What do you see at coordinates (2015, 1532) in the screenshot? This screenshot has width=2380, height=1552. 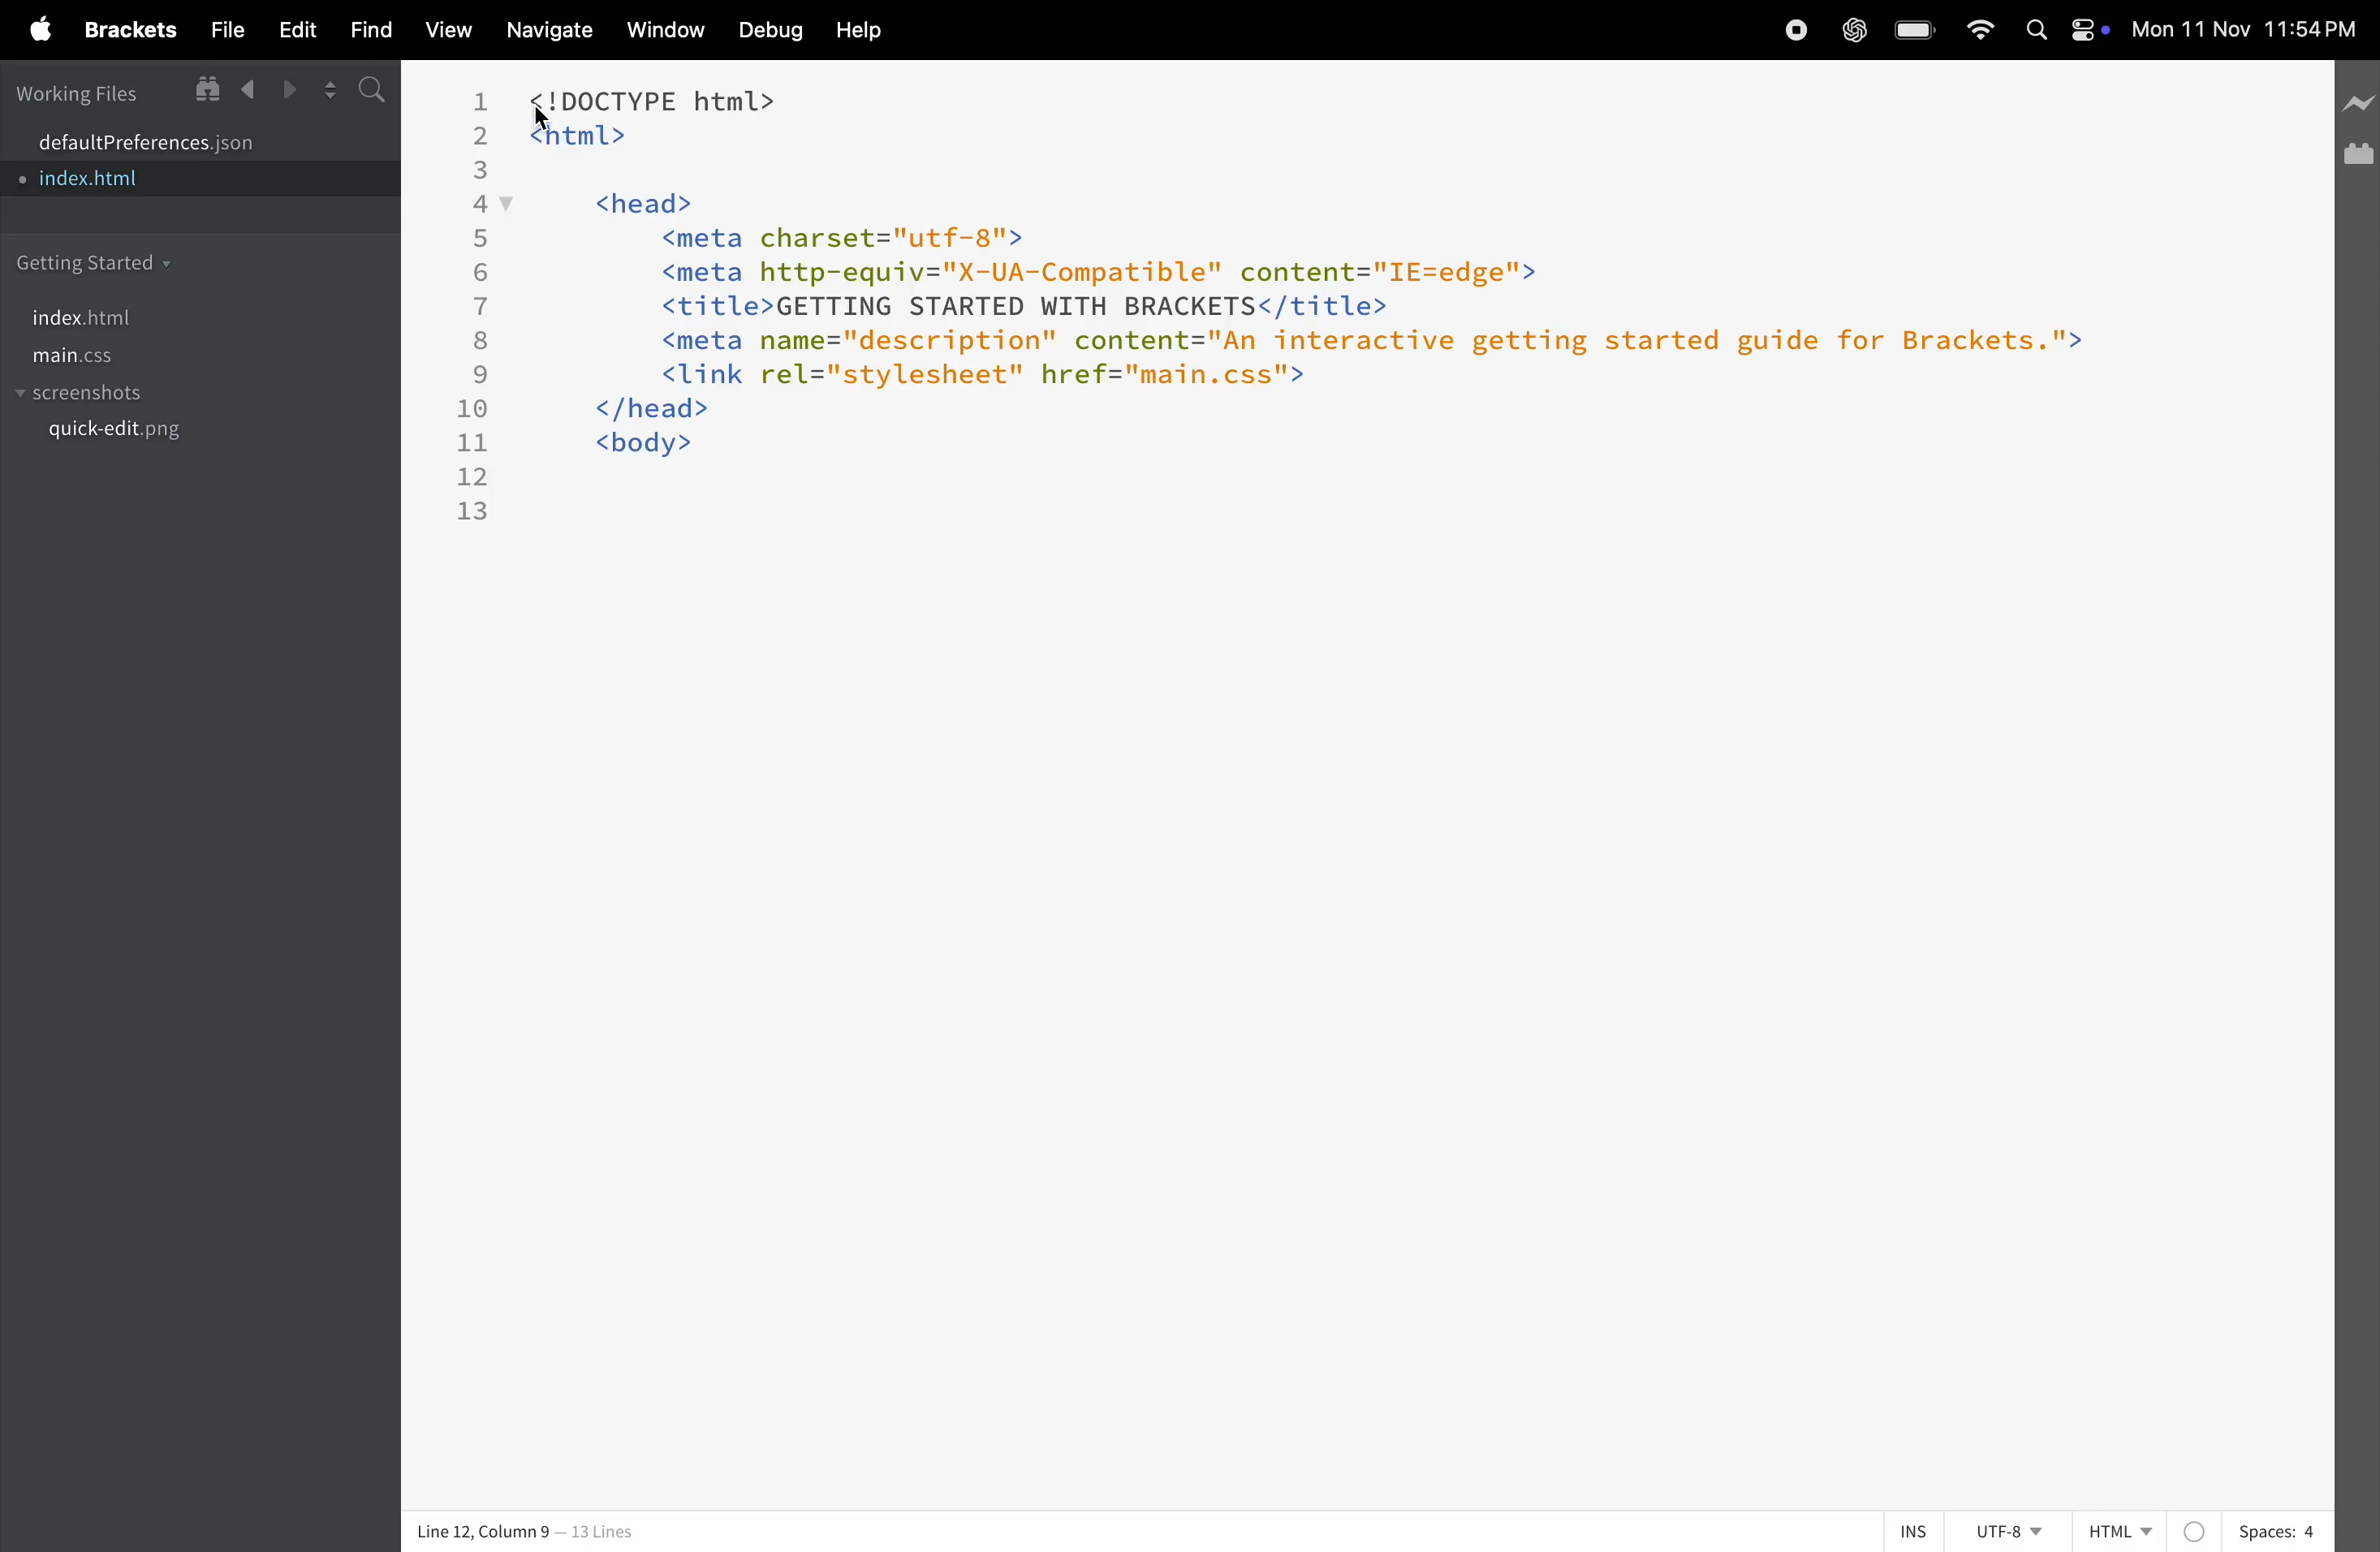 I see `utf -8` at bounding box center [2015, 1532].